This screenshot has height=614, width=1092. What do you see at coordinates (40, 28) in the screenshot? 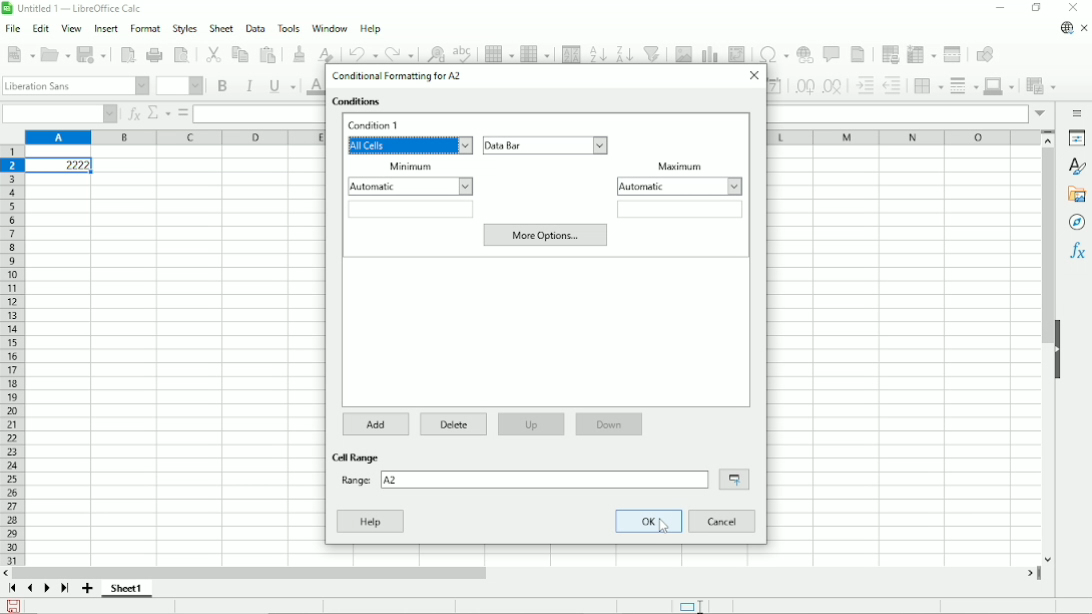
I see `Edit` at bounding box center [40, 28].